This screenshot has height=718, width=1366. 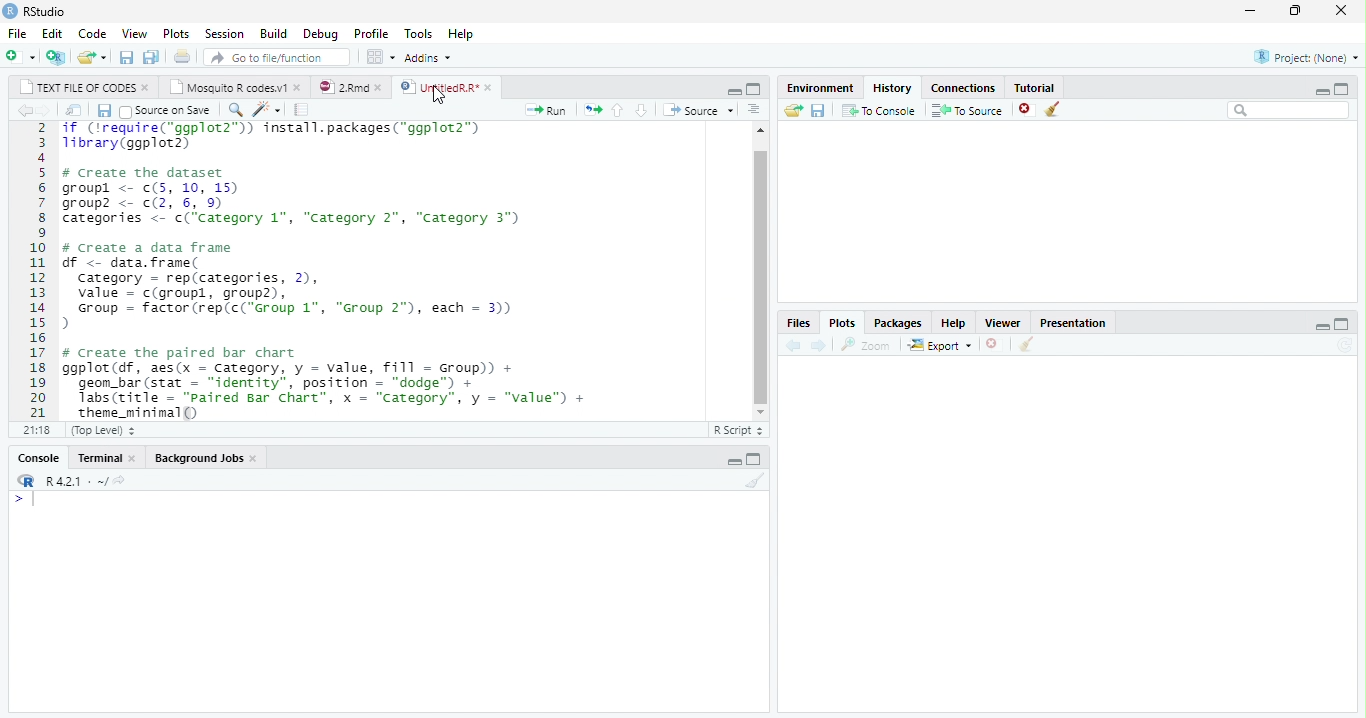 I want to click on close, so click(x=133, y=457).